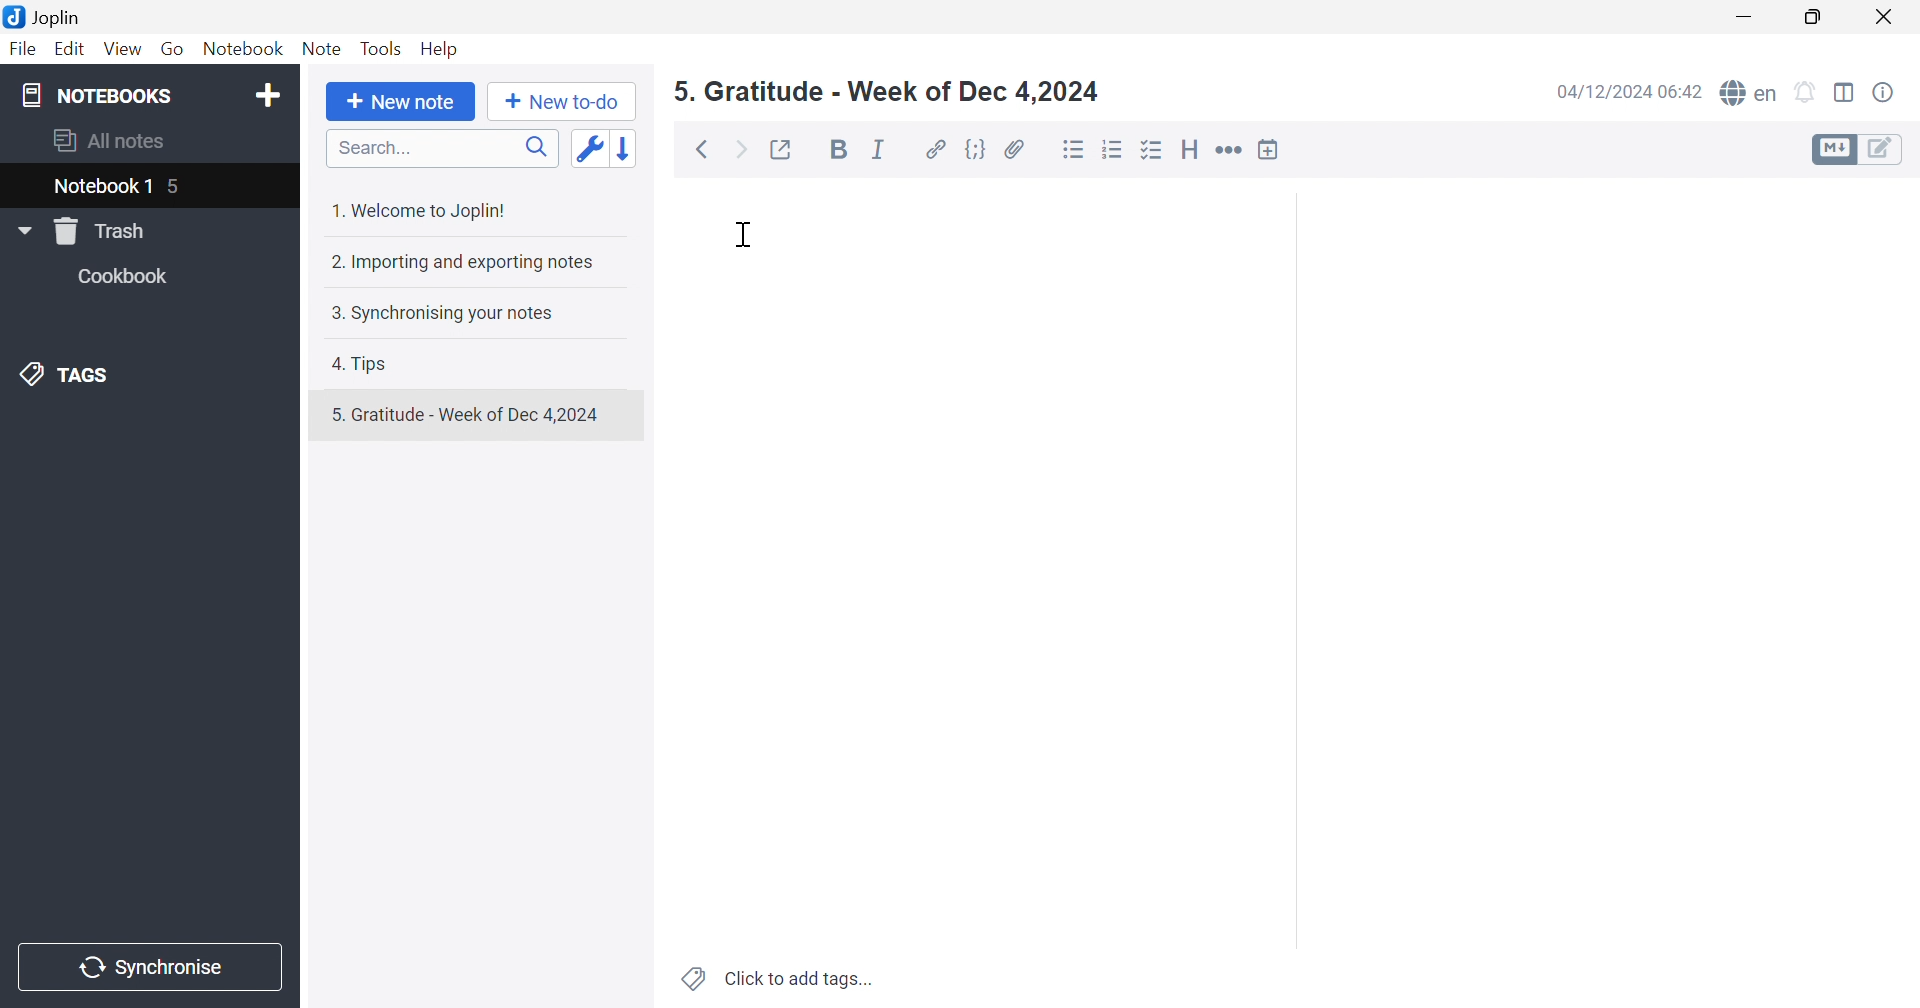 The width and height of the screenshot is (1920, 1008). I want to click on Cursor, so click(742, 237).